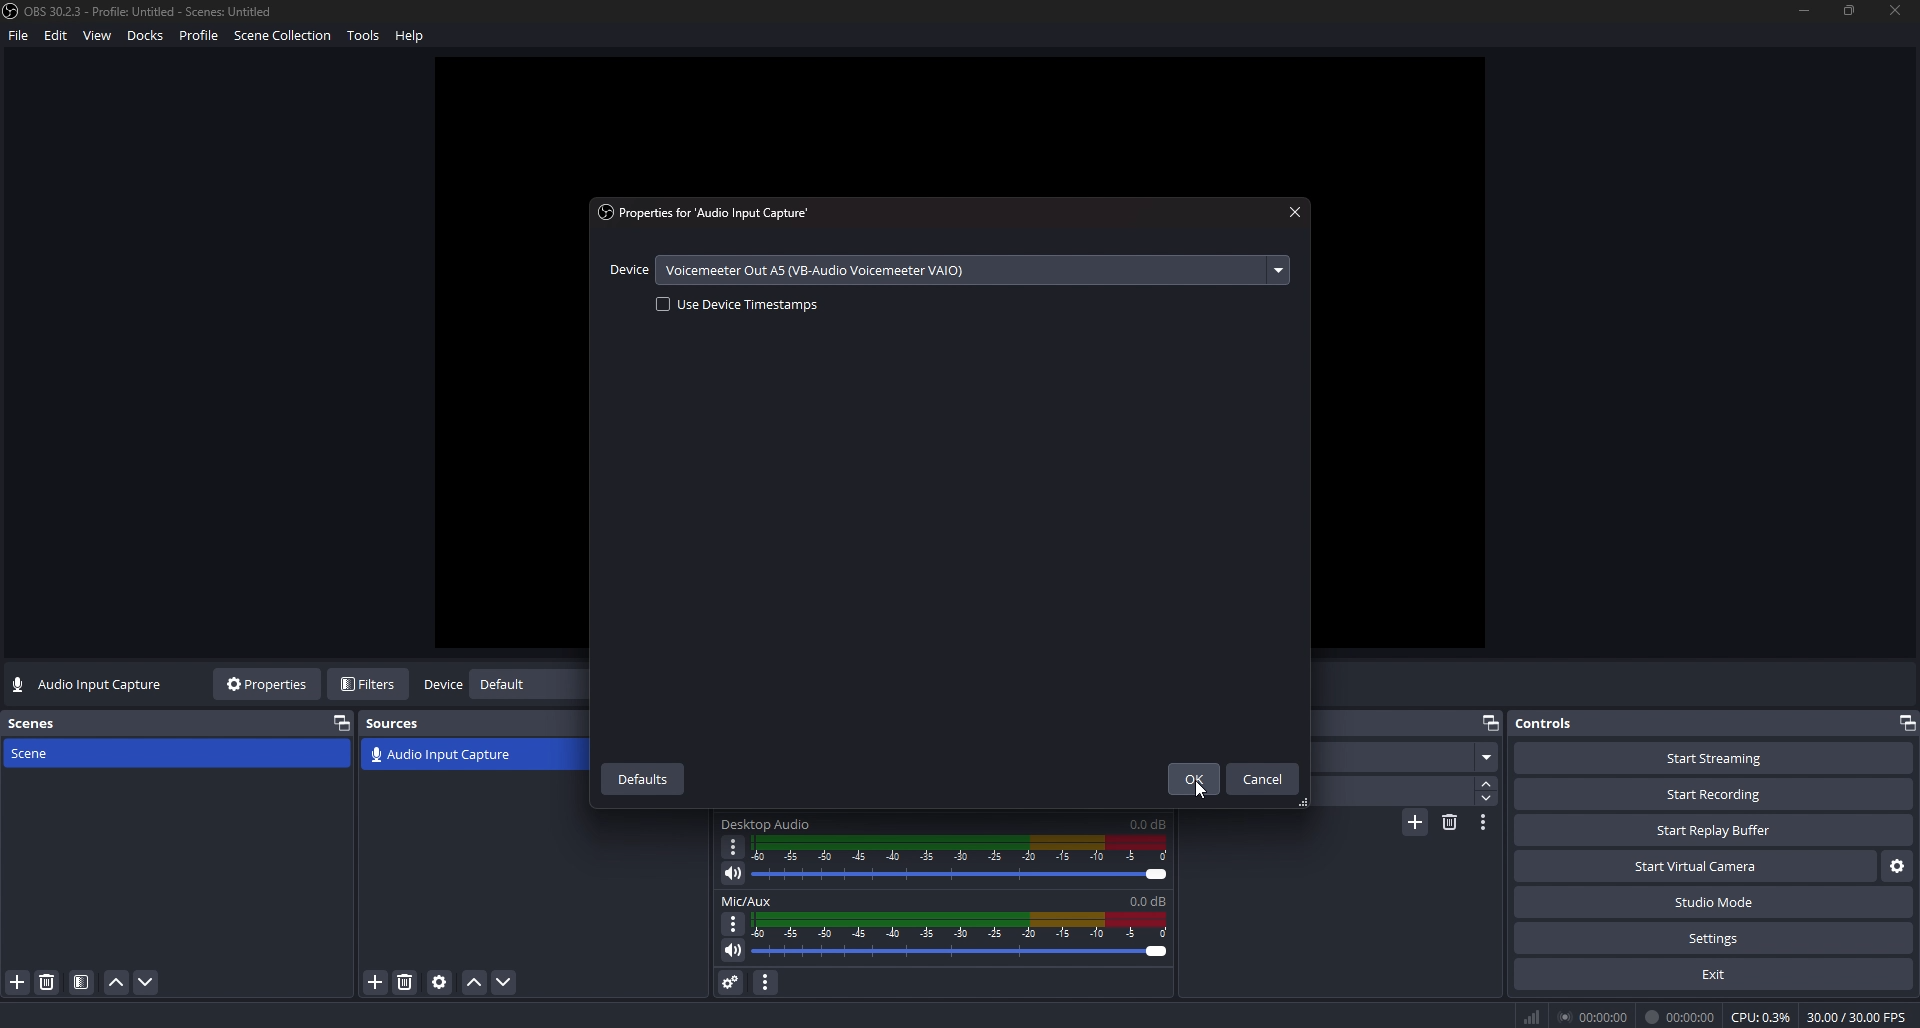  Describe the element at coordinates (441, 756) in the screenshot. I see `scene transitions` at that location.